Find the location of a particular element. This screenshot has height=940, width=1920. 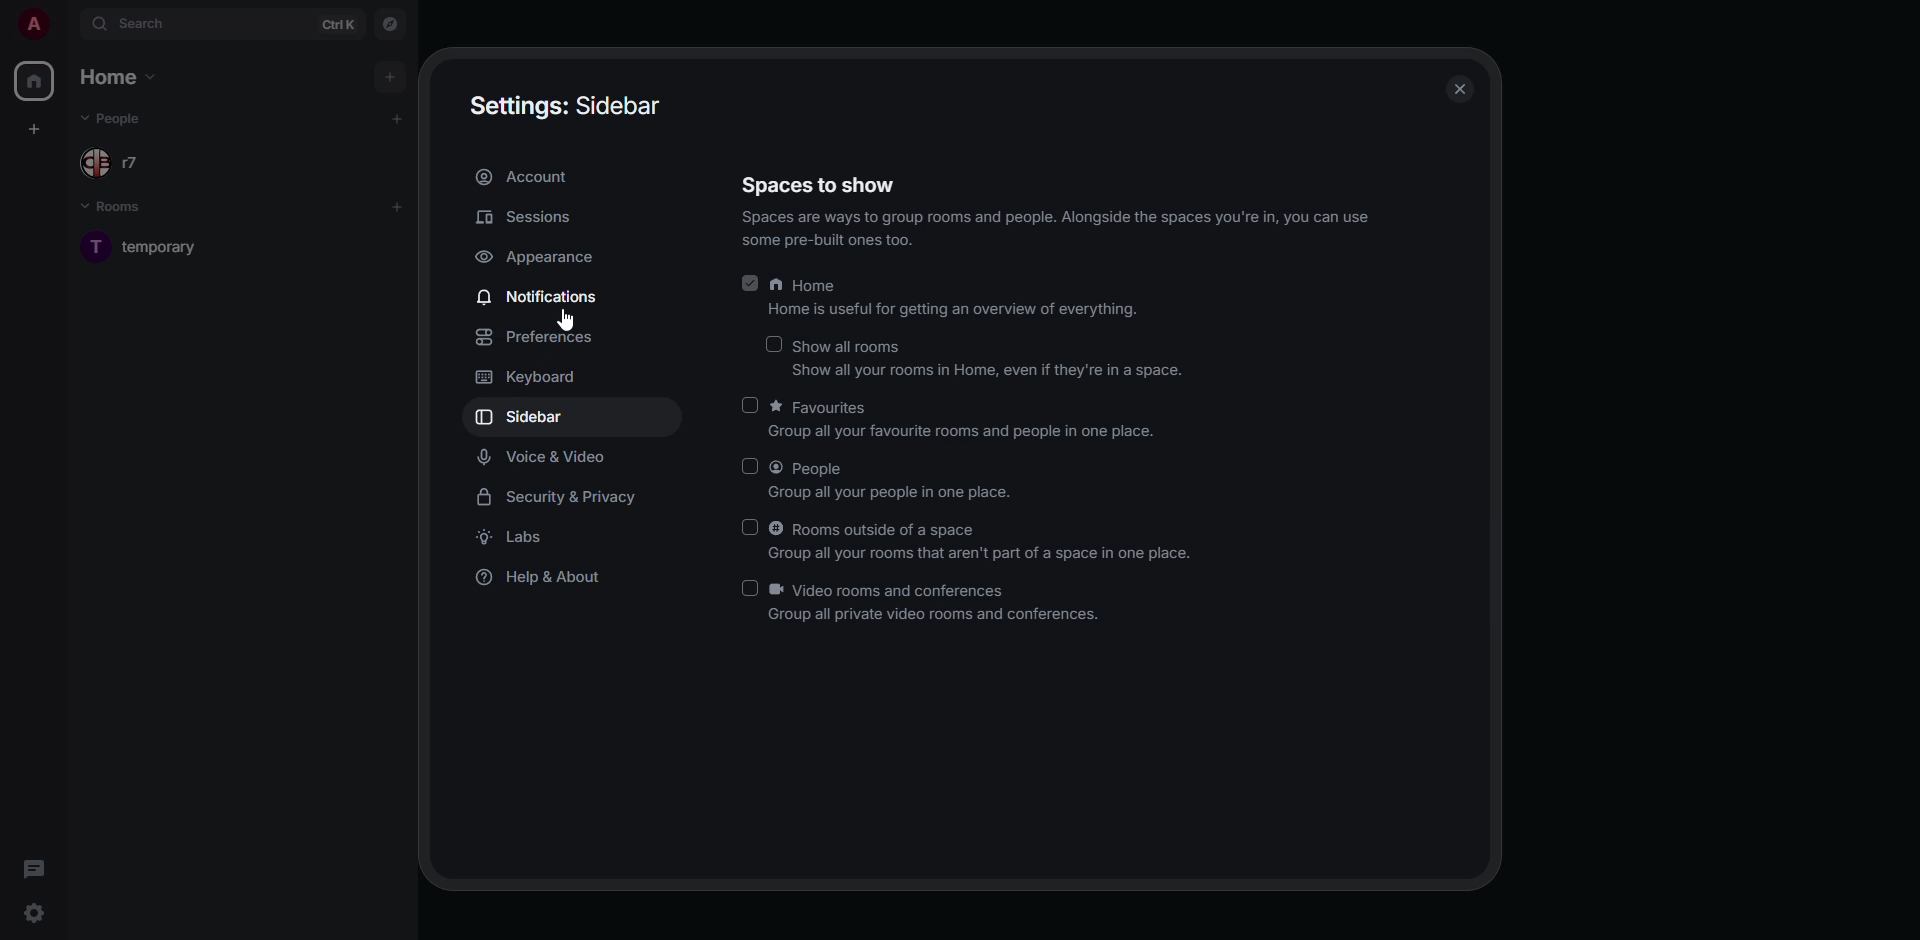

home is located at coordinates (956, 298).